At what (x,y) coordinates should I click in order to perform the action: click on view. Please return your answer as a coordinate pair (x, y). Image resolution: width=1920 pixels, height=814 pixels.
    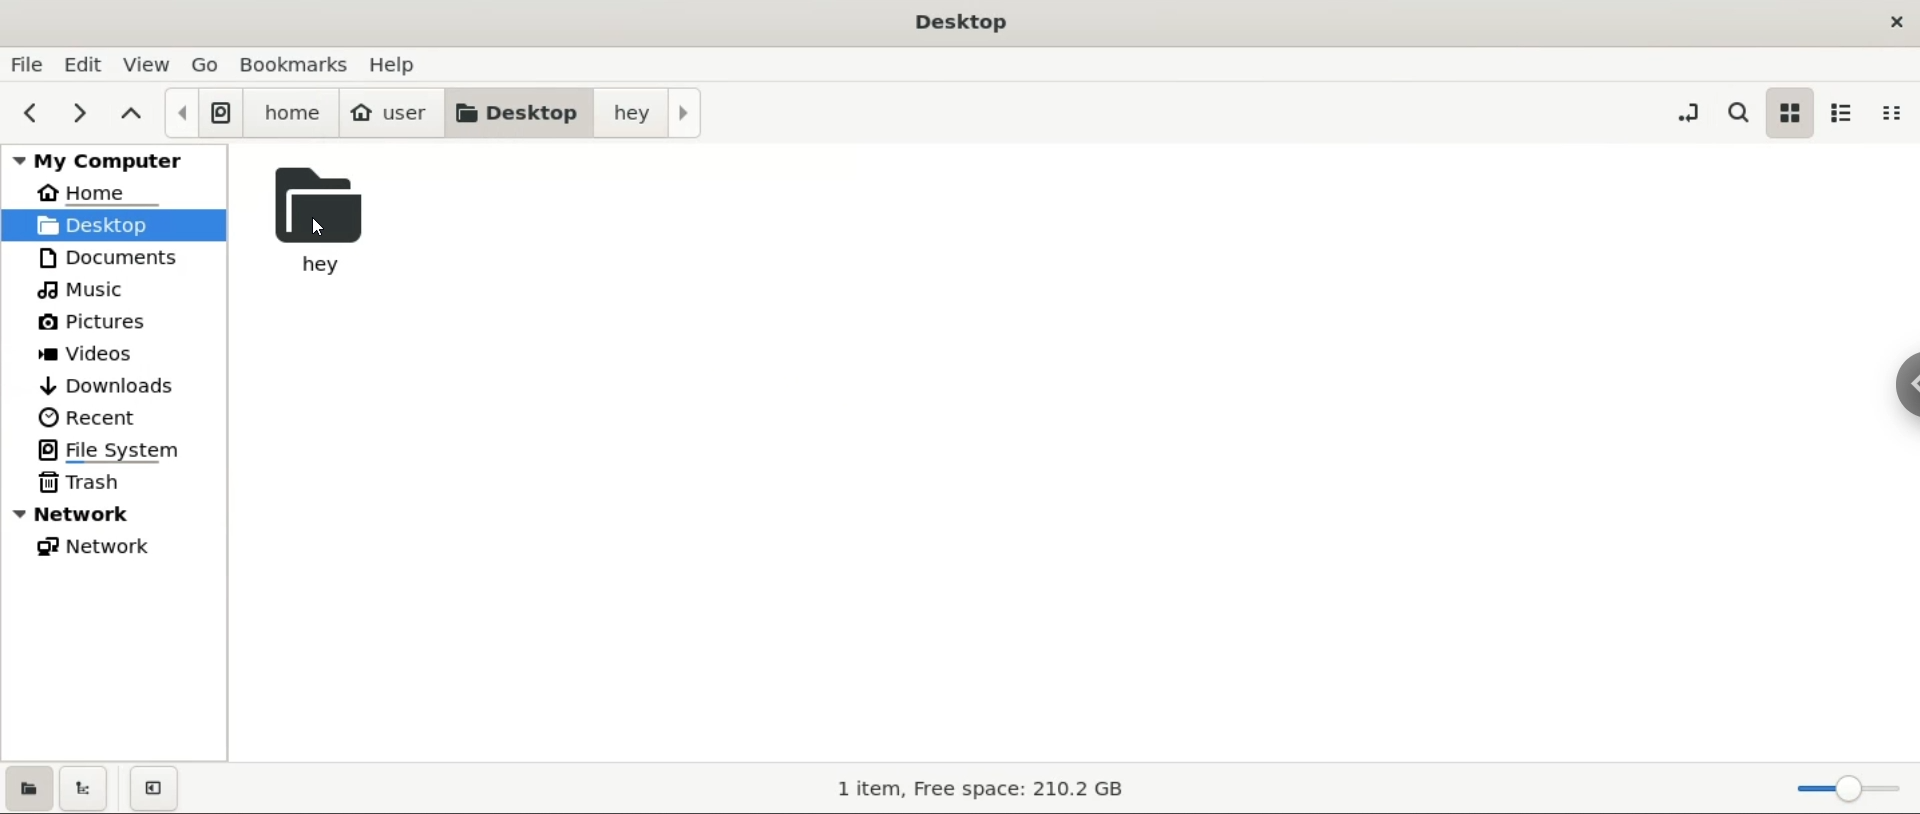
    Looking at the image, I should click on (150, 63).